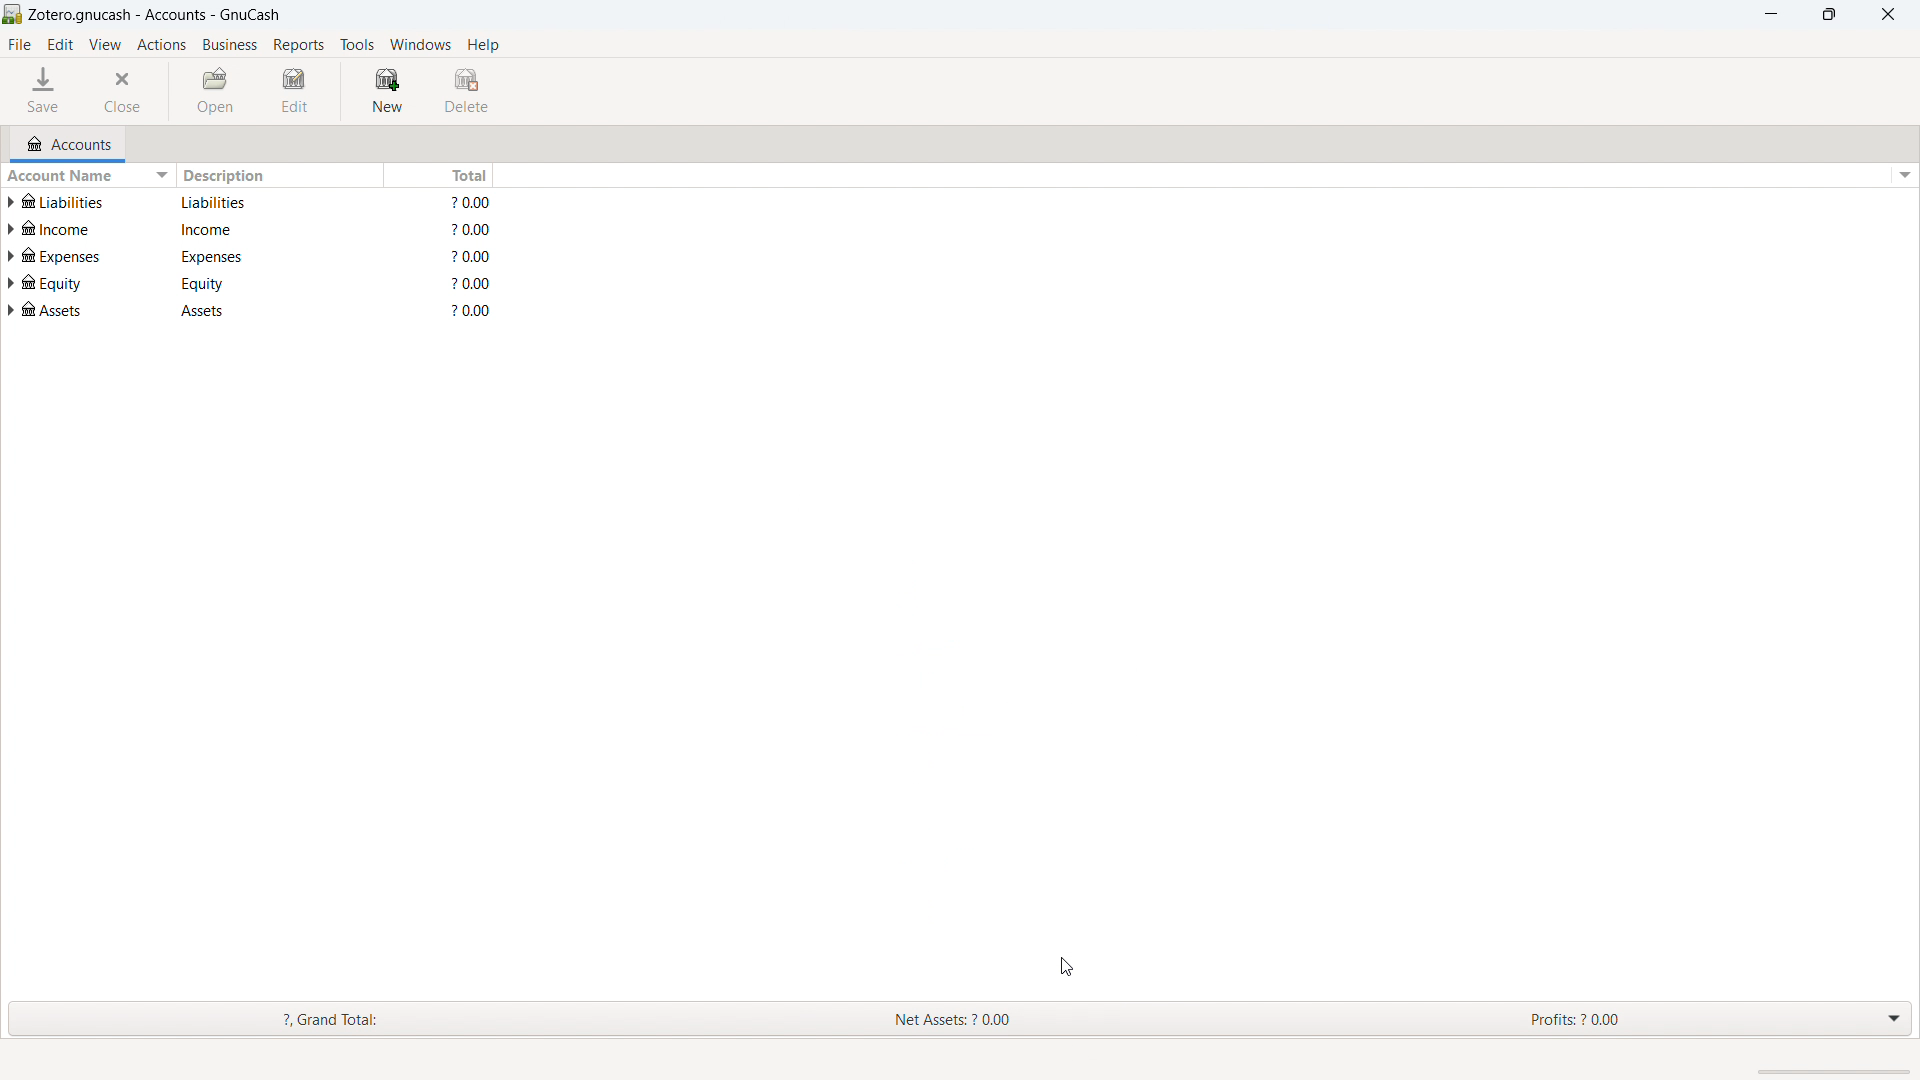 The height and width of the screenshot is (1080, 1920). Describe the element at coordinates (75, 141) in the screenshot. I see `accounts tab` at that location.